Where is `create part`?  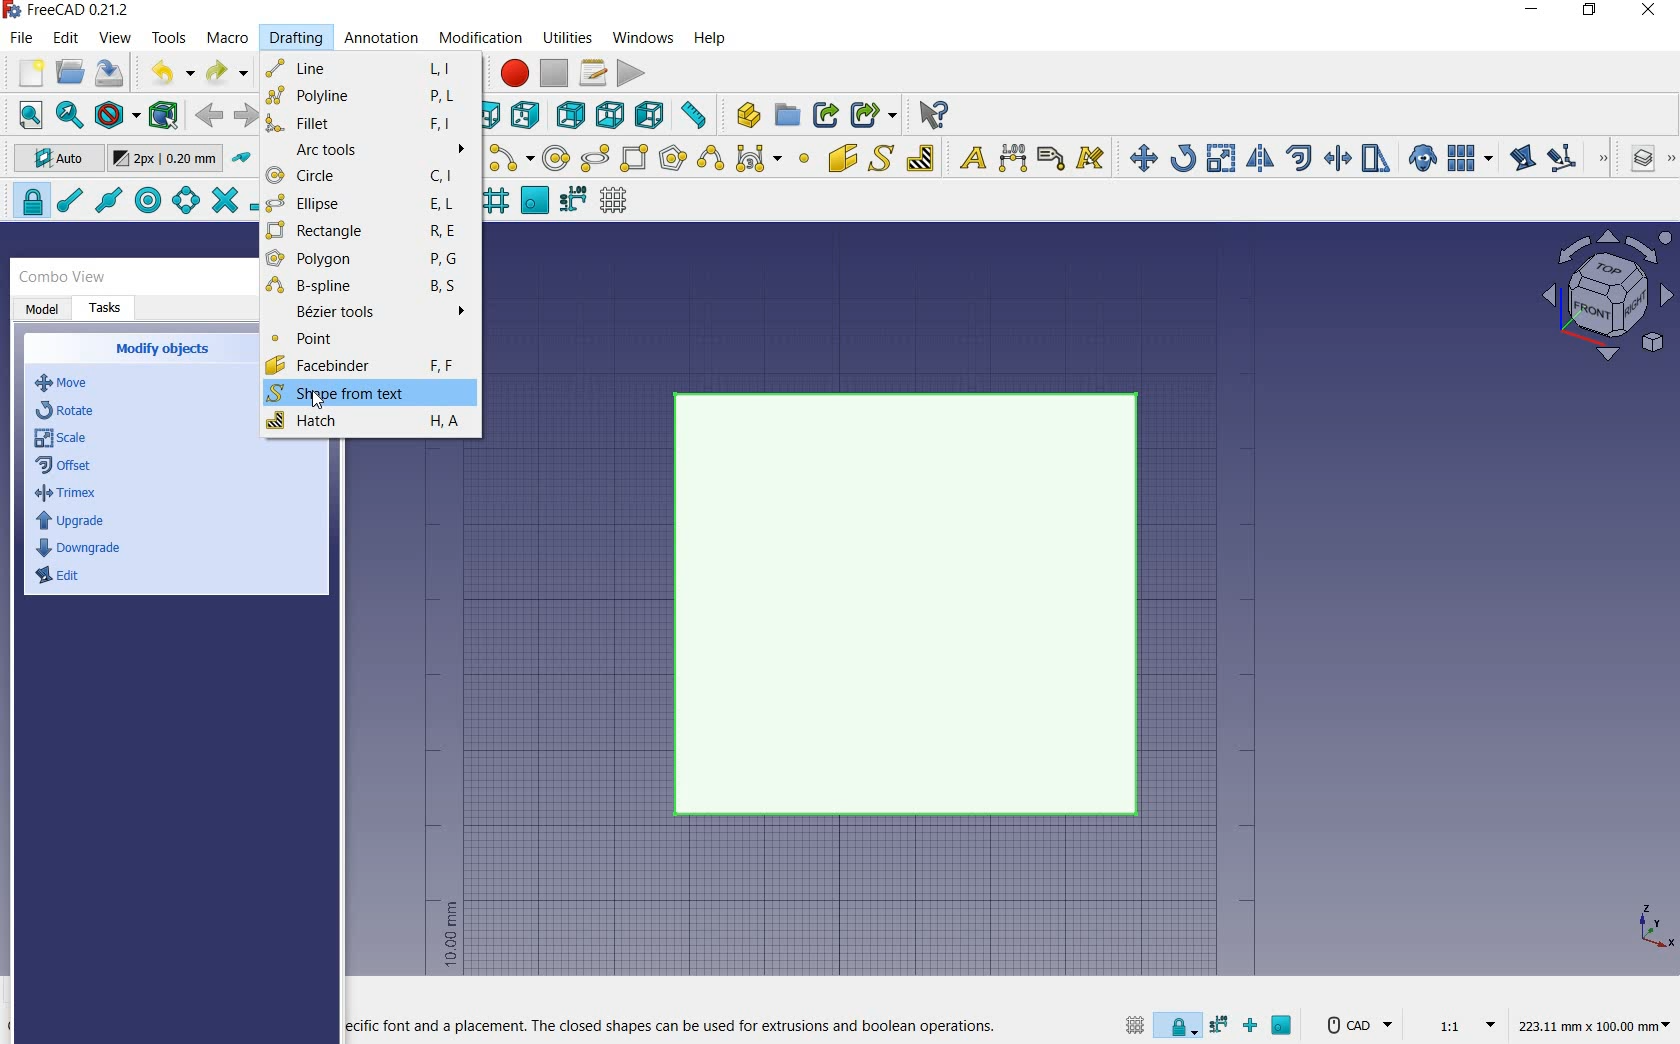 create part is located at coordinates (744, 114).